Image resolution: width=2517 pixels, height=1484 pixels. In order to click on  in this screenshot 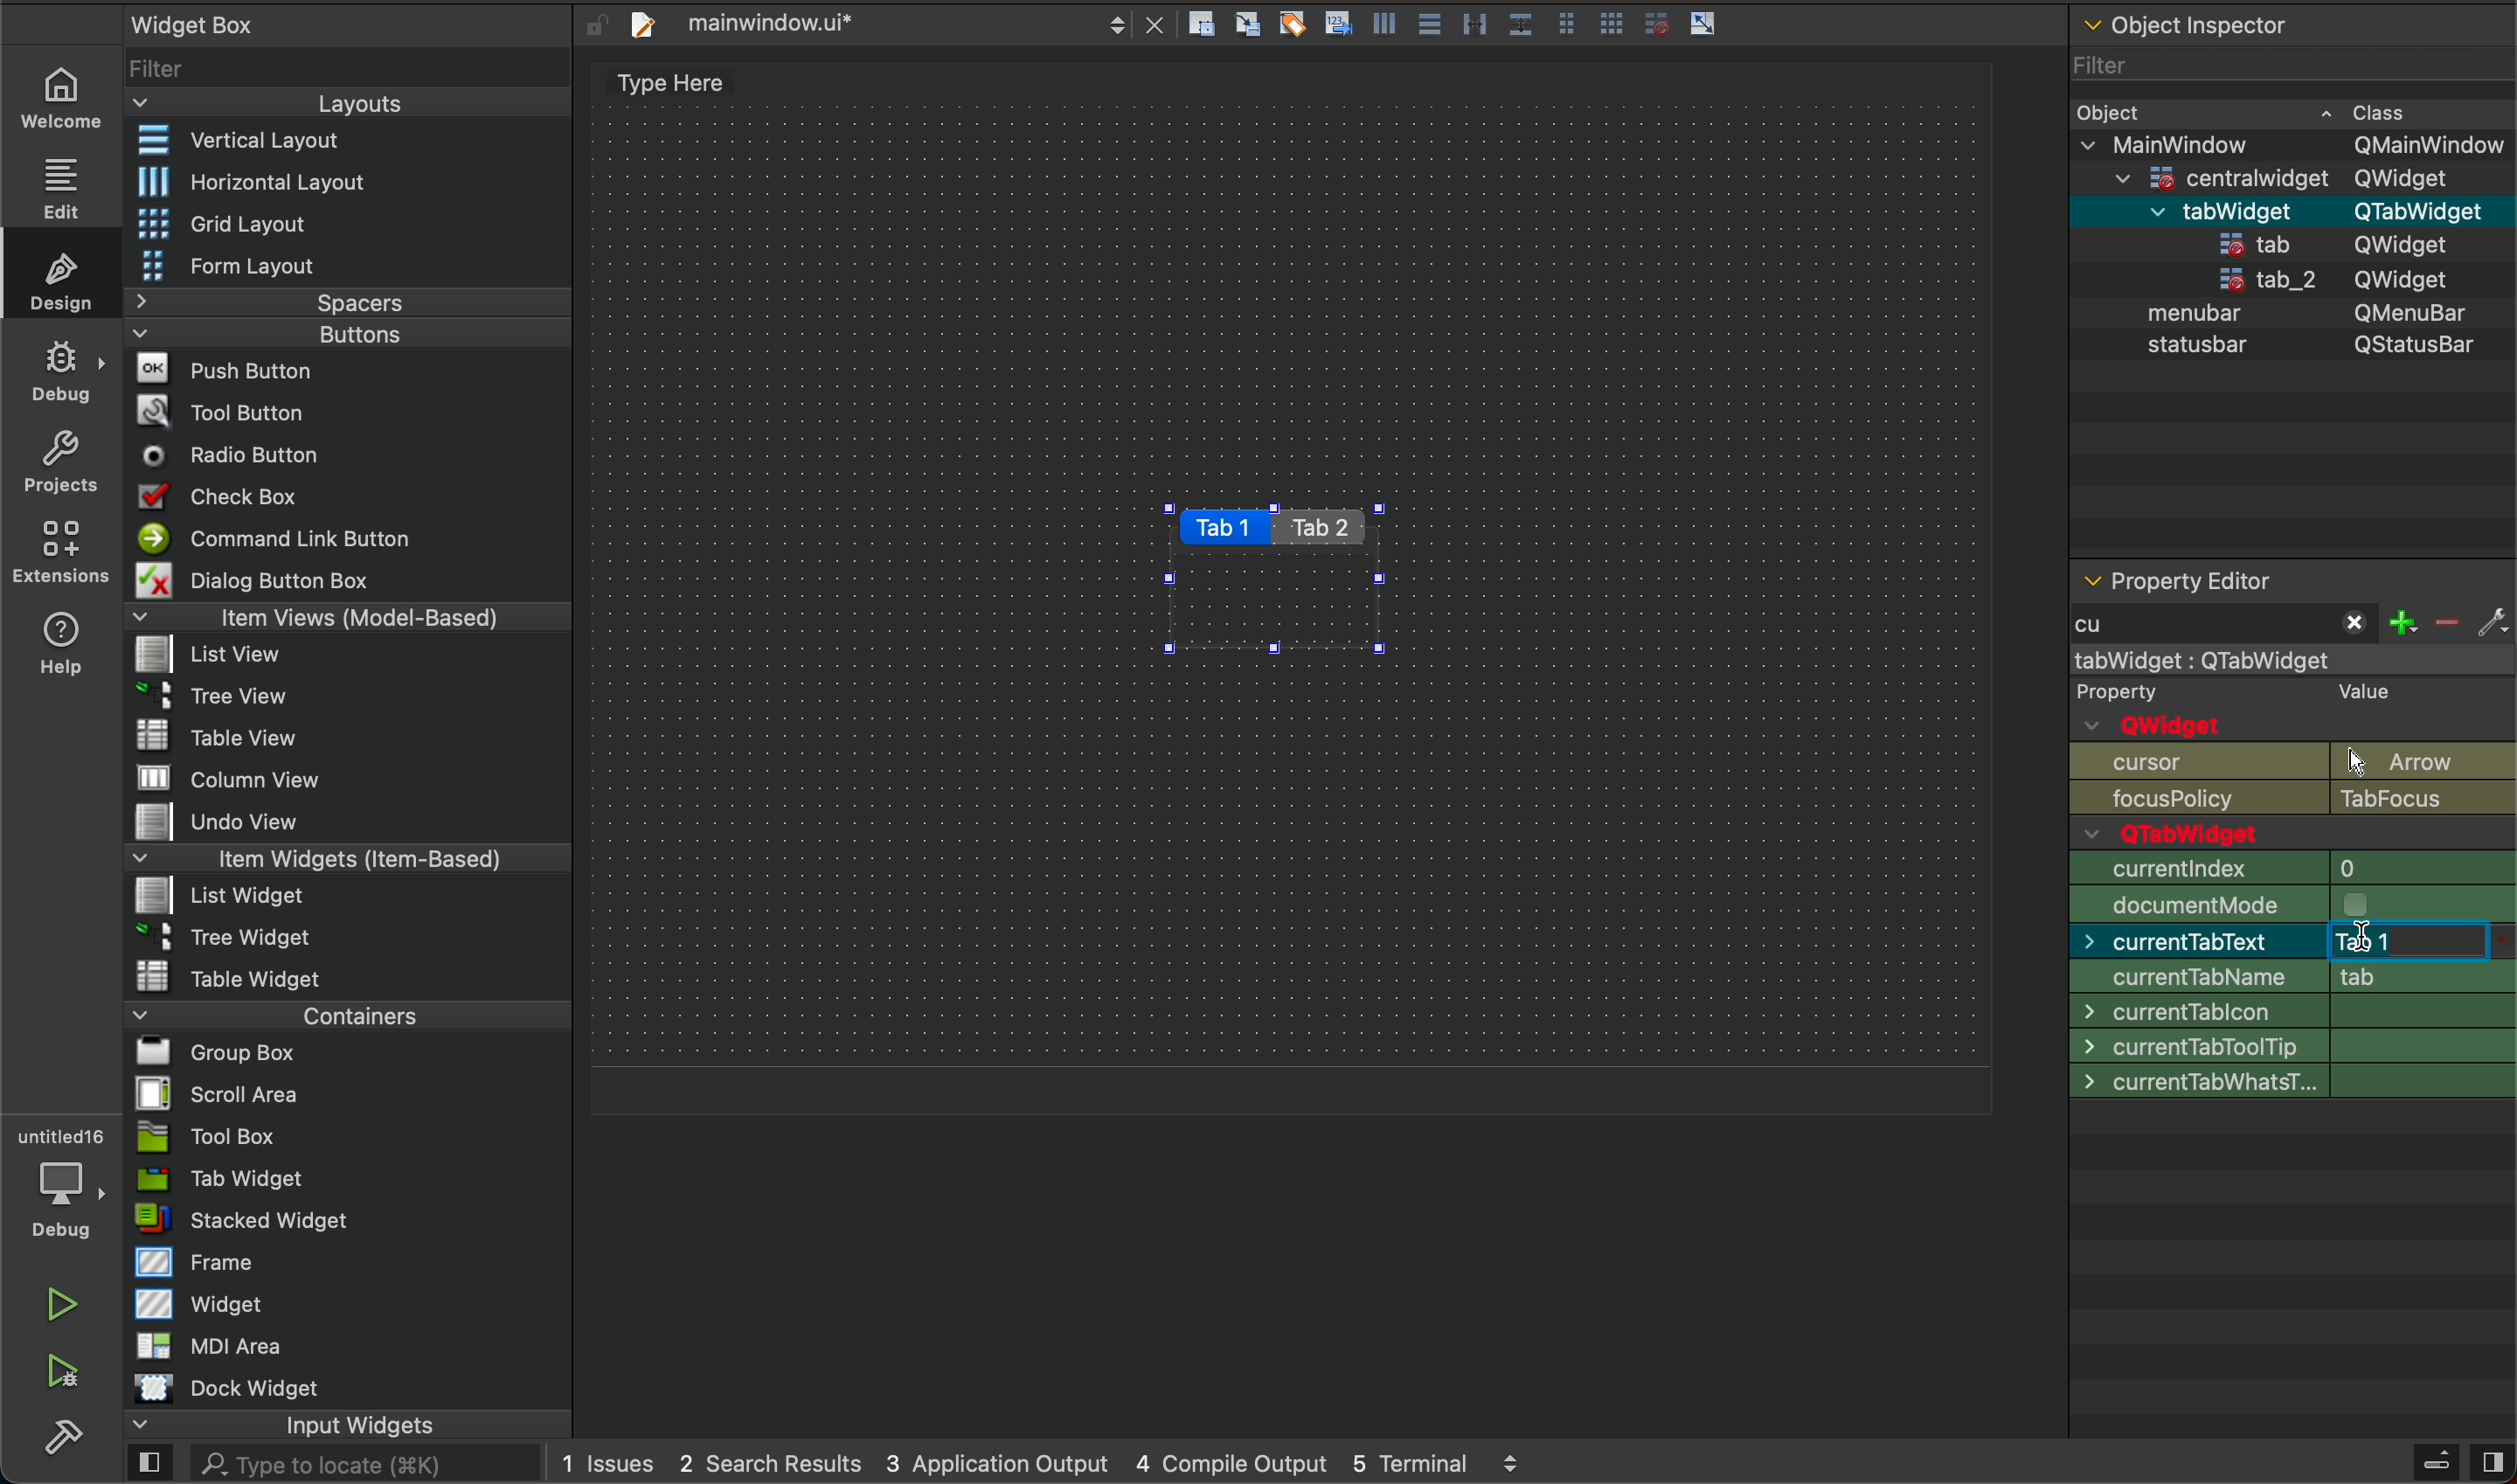, I will do `click(2298, 1407)`.